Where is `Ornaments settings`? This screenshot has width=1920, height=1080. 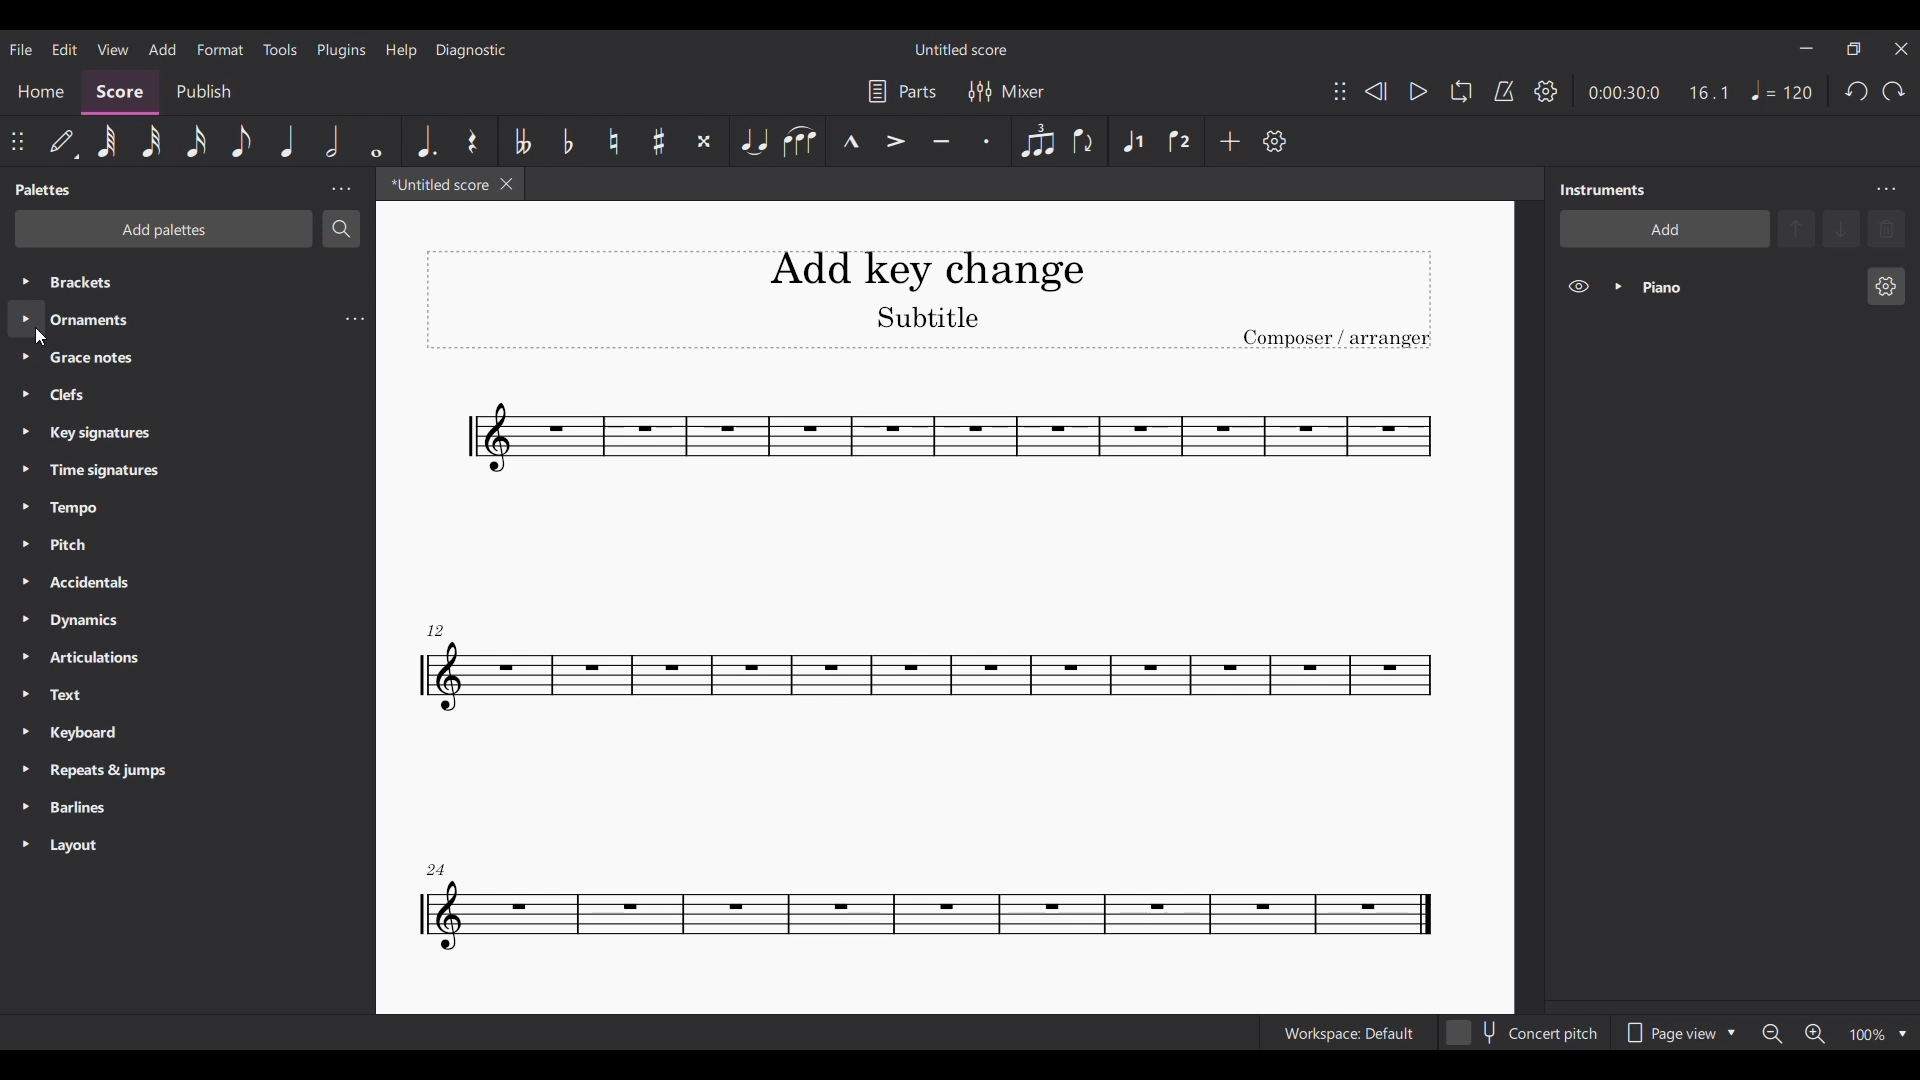 Ornaments settings is located at coordinates (354, 320).